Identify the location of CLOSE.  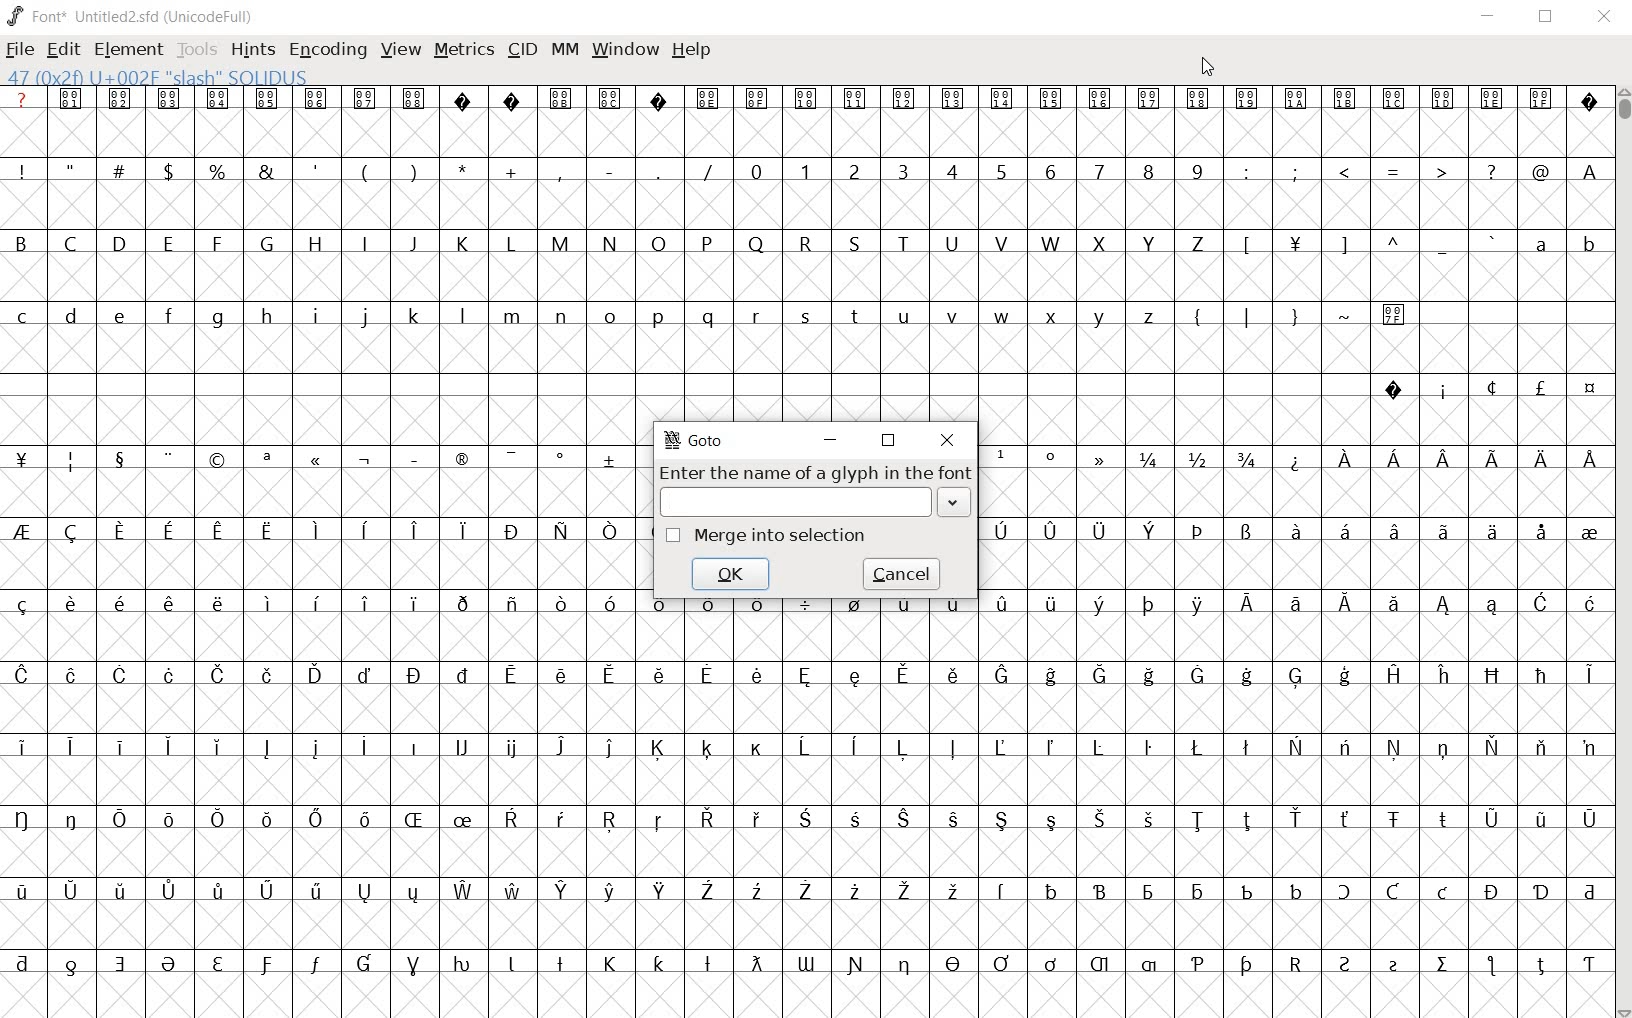
(1603, 17).